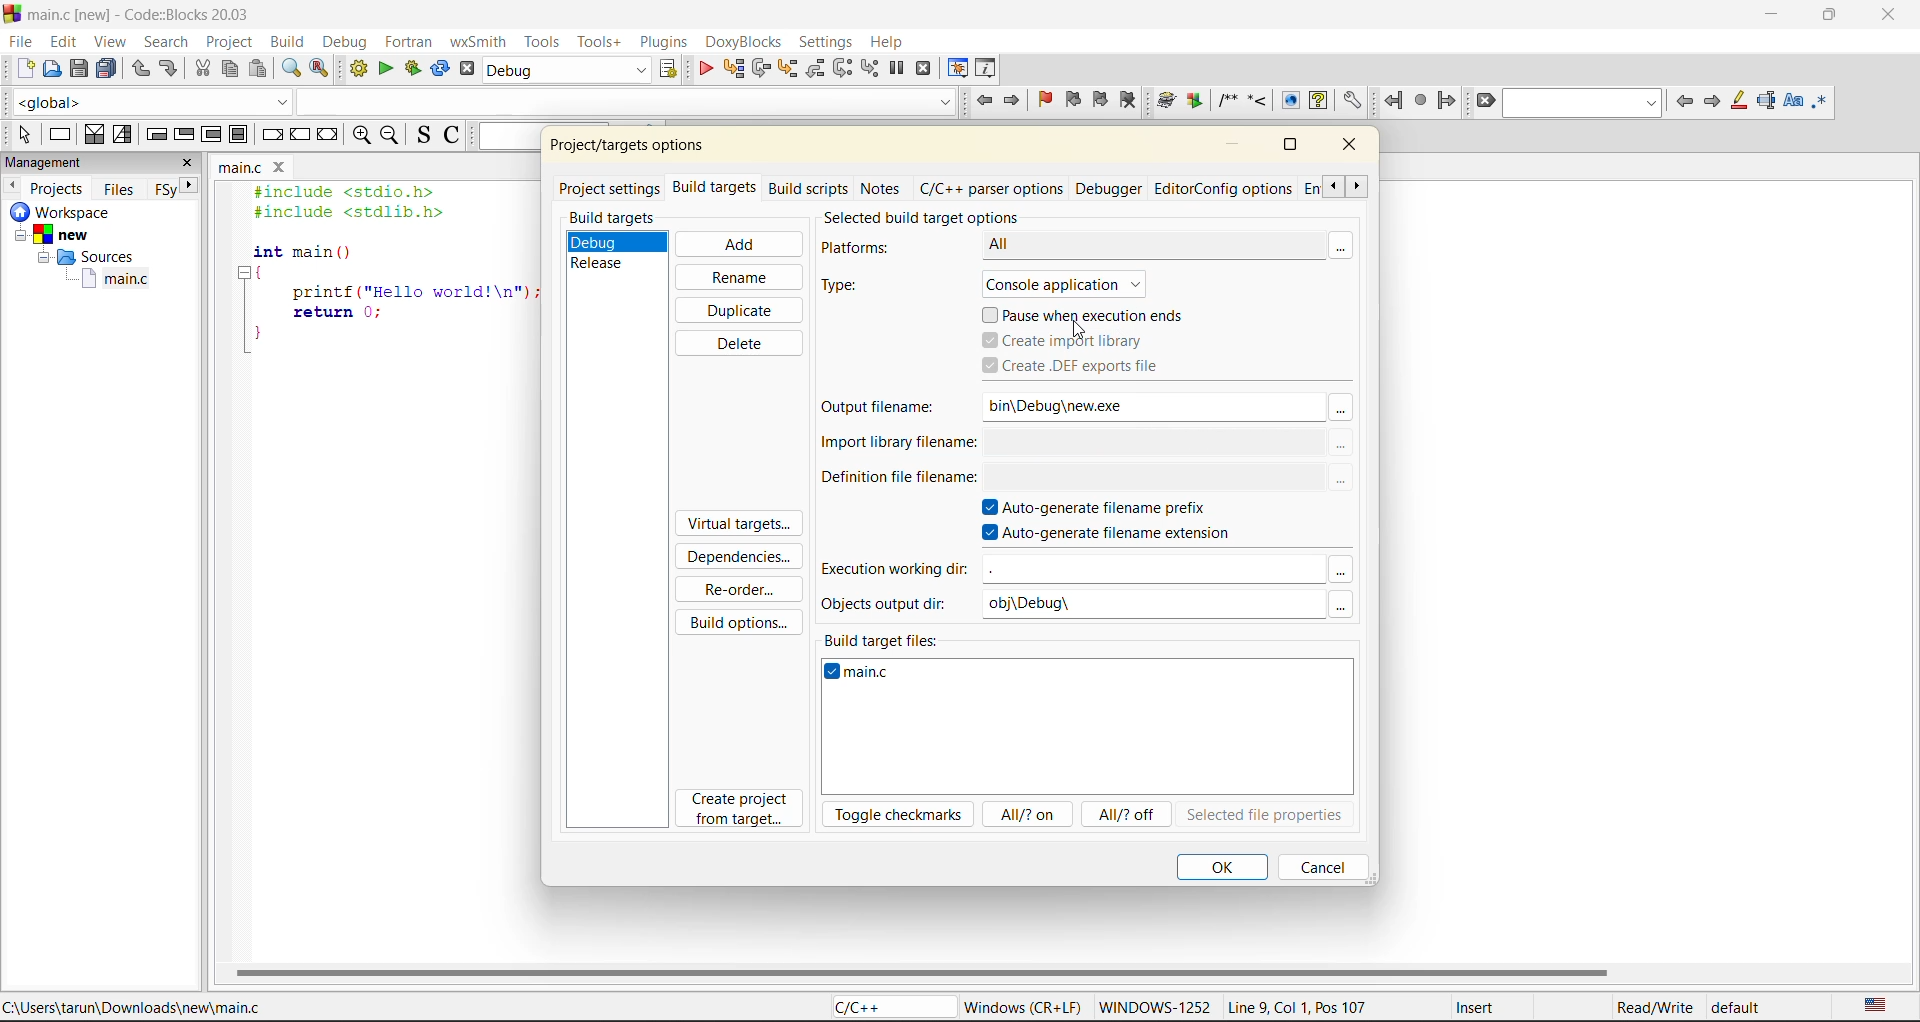 This screenshot has height=1022, width=1920. I want to click on #include <stdio.h>

#include <stdlib.h>

int main ()

{
printf ("Hello world!\n");
return 0;

}, so click(387, 273).